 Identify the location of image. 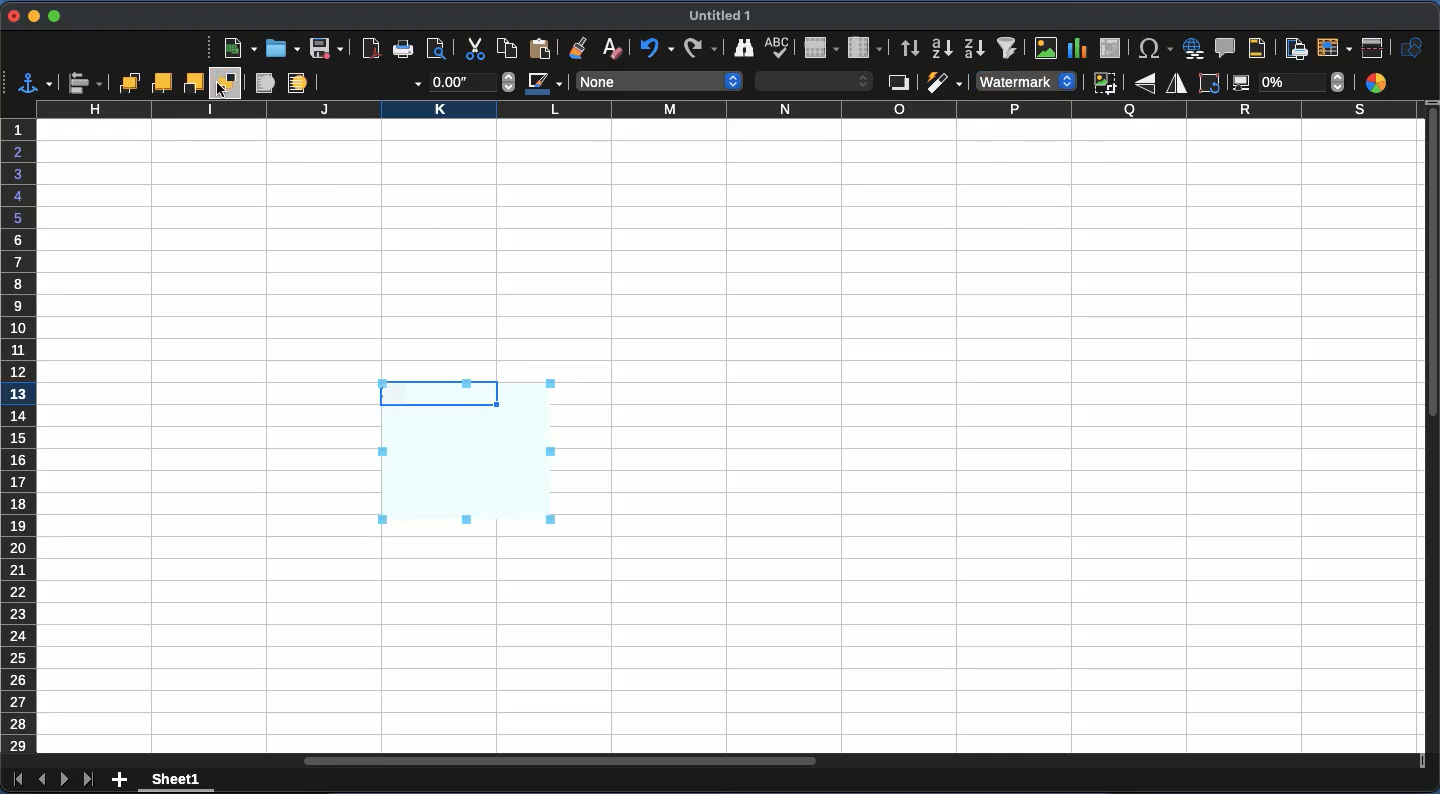
(1048, 48).